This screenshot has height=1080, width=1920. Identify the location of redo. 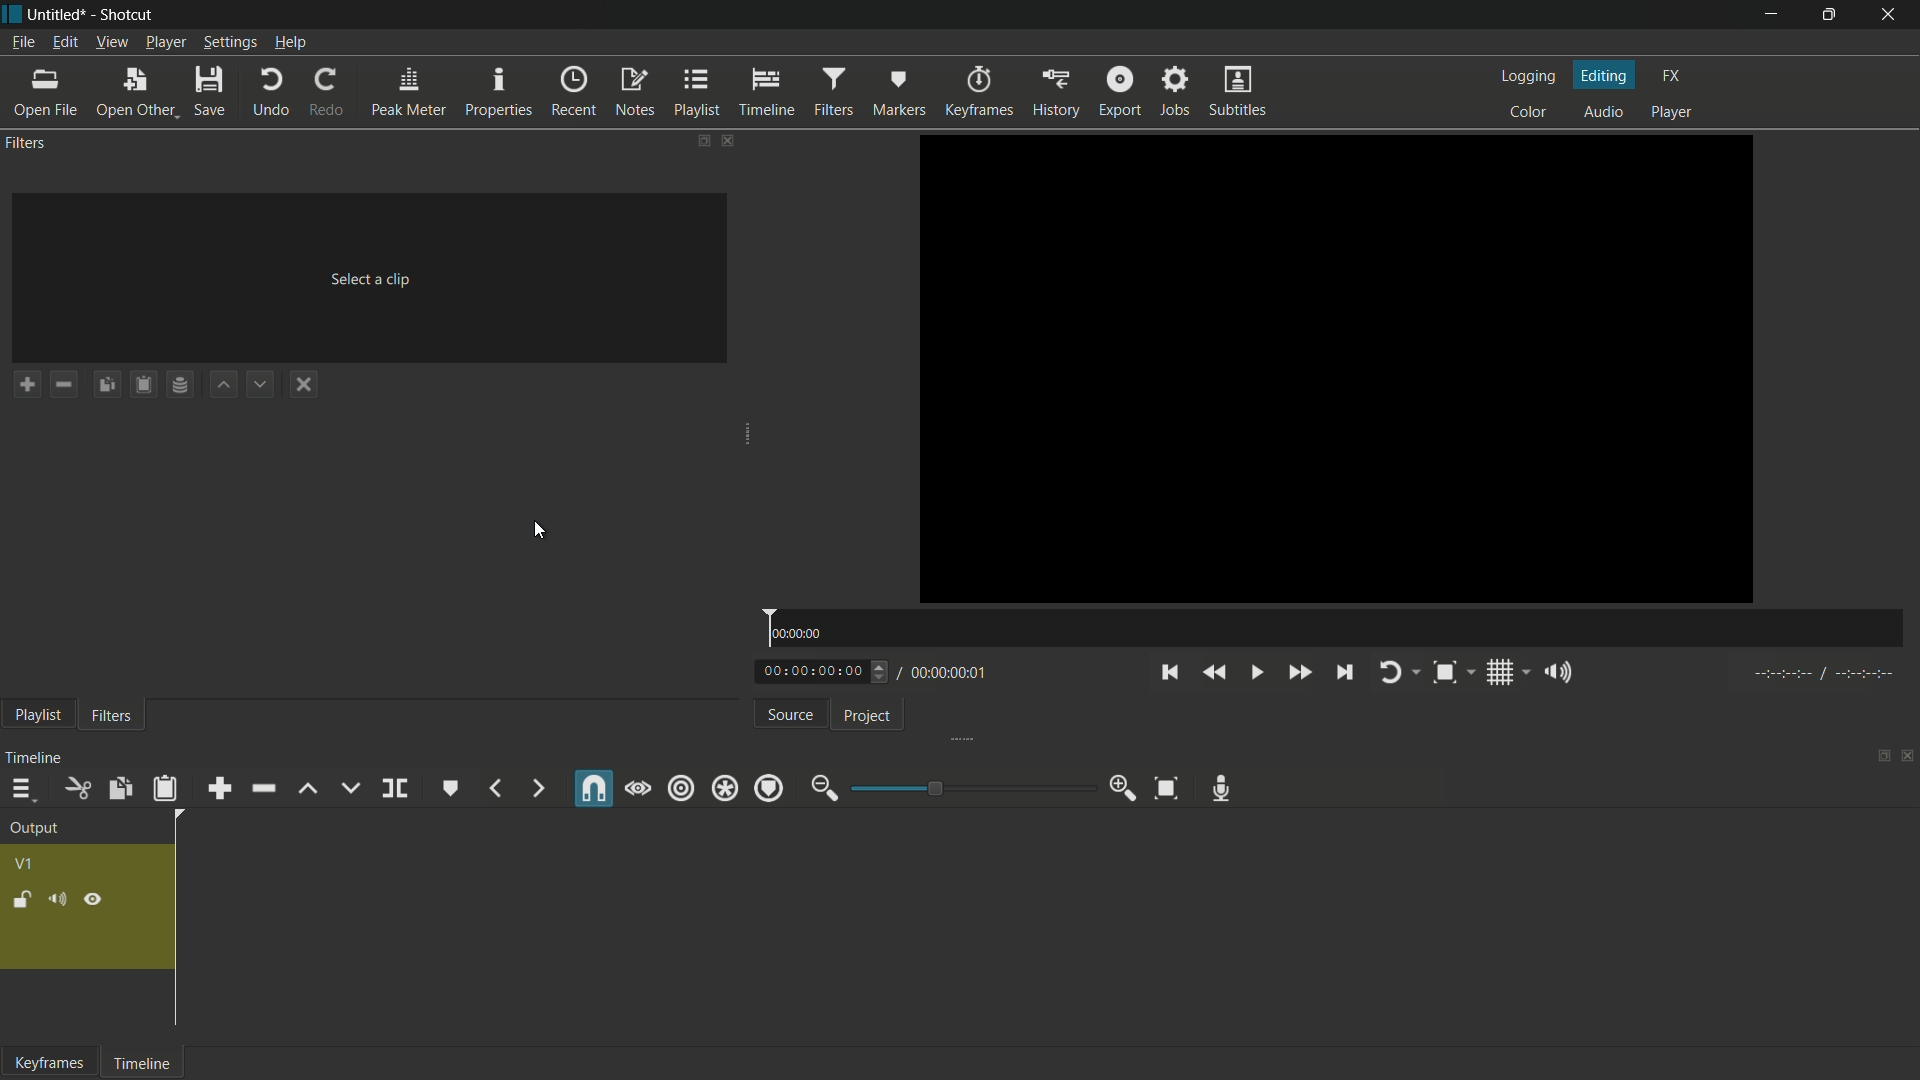
(326, 93).